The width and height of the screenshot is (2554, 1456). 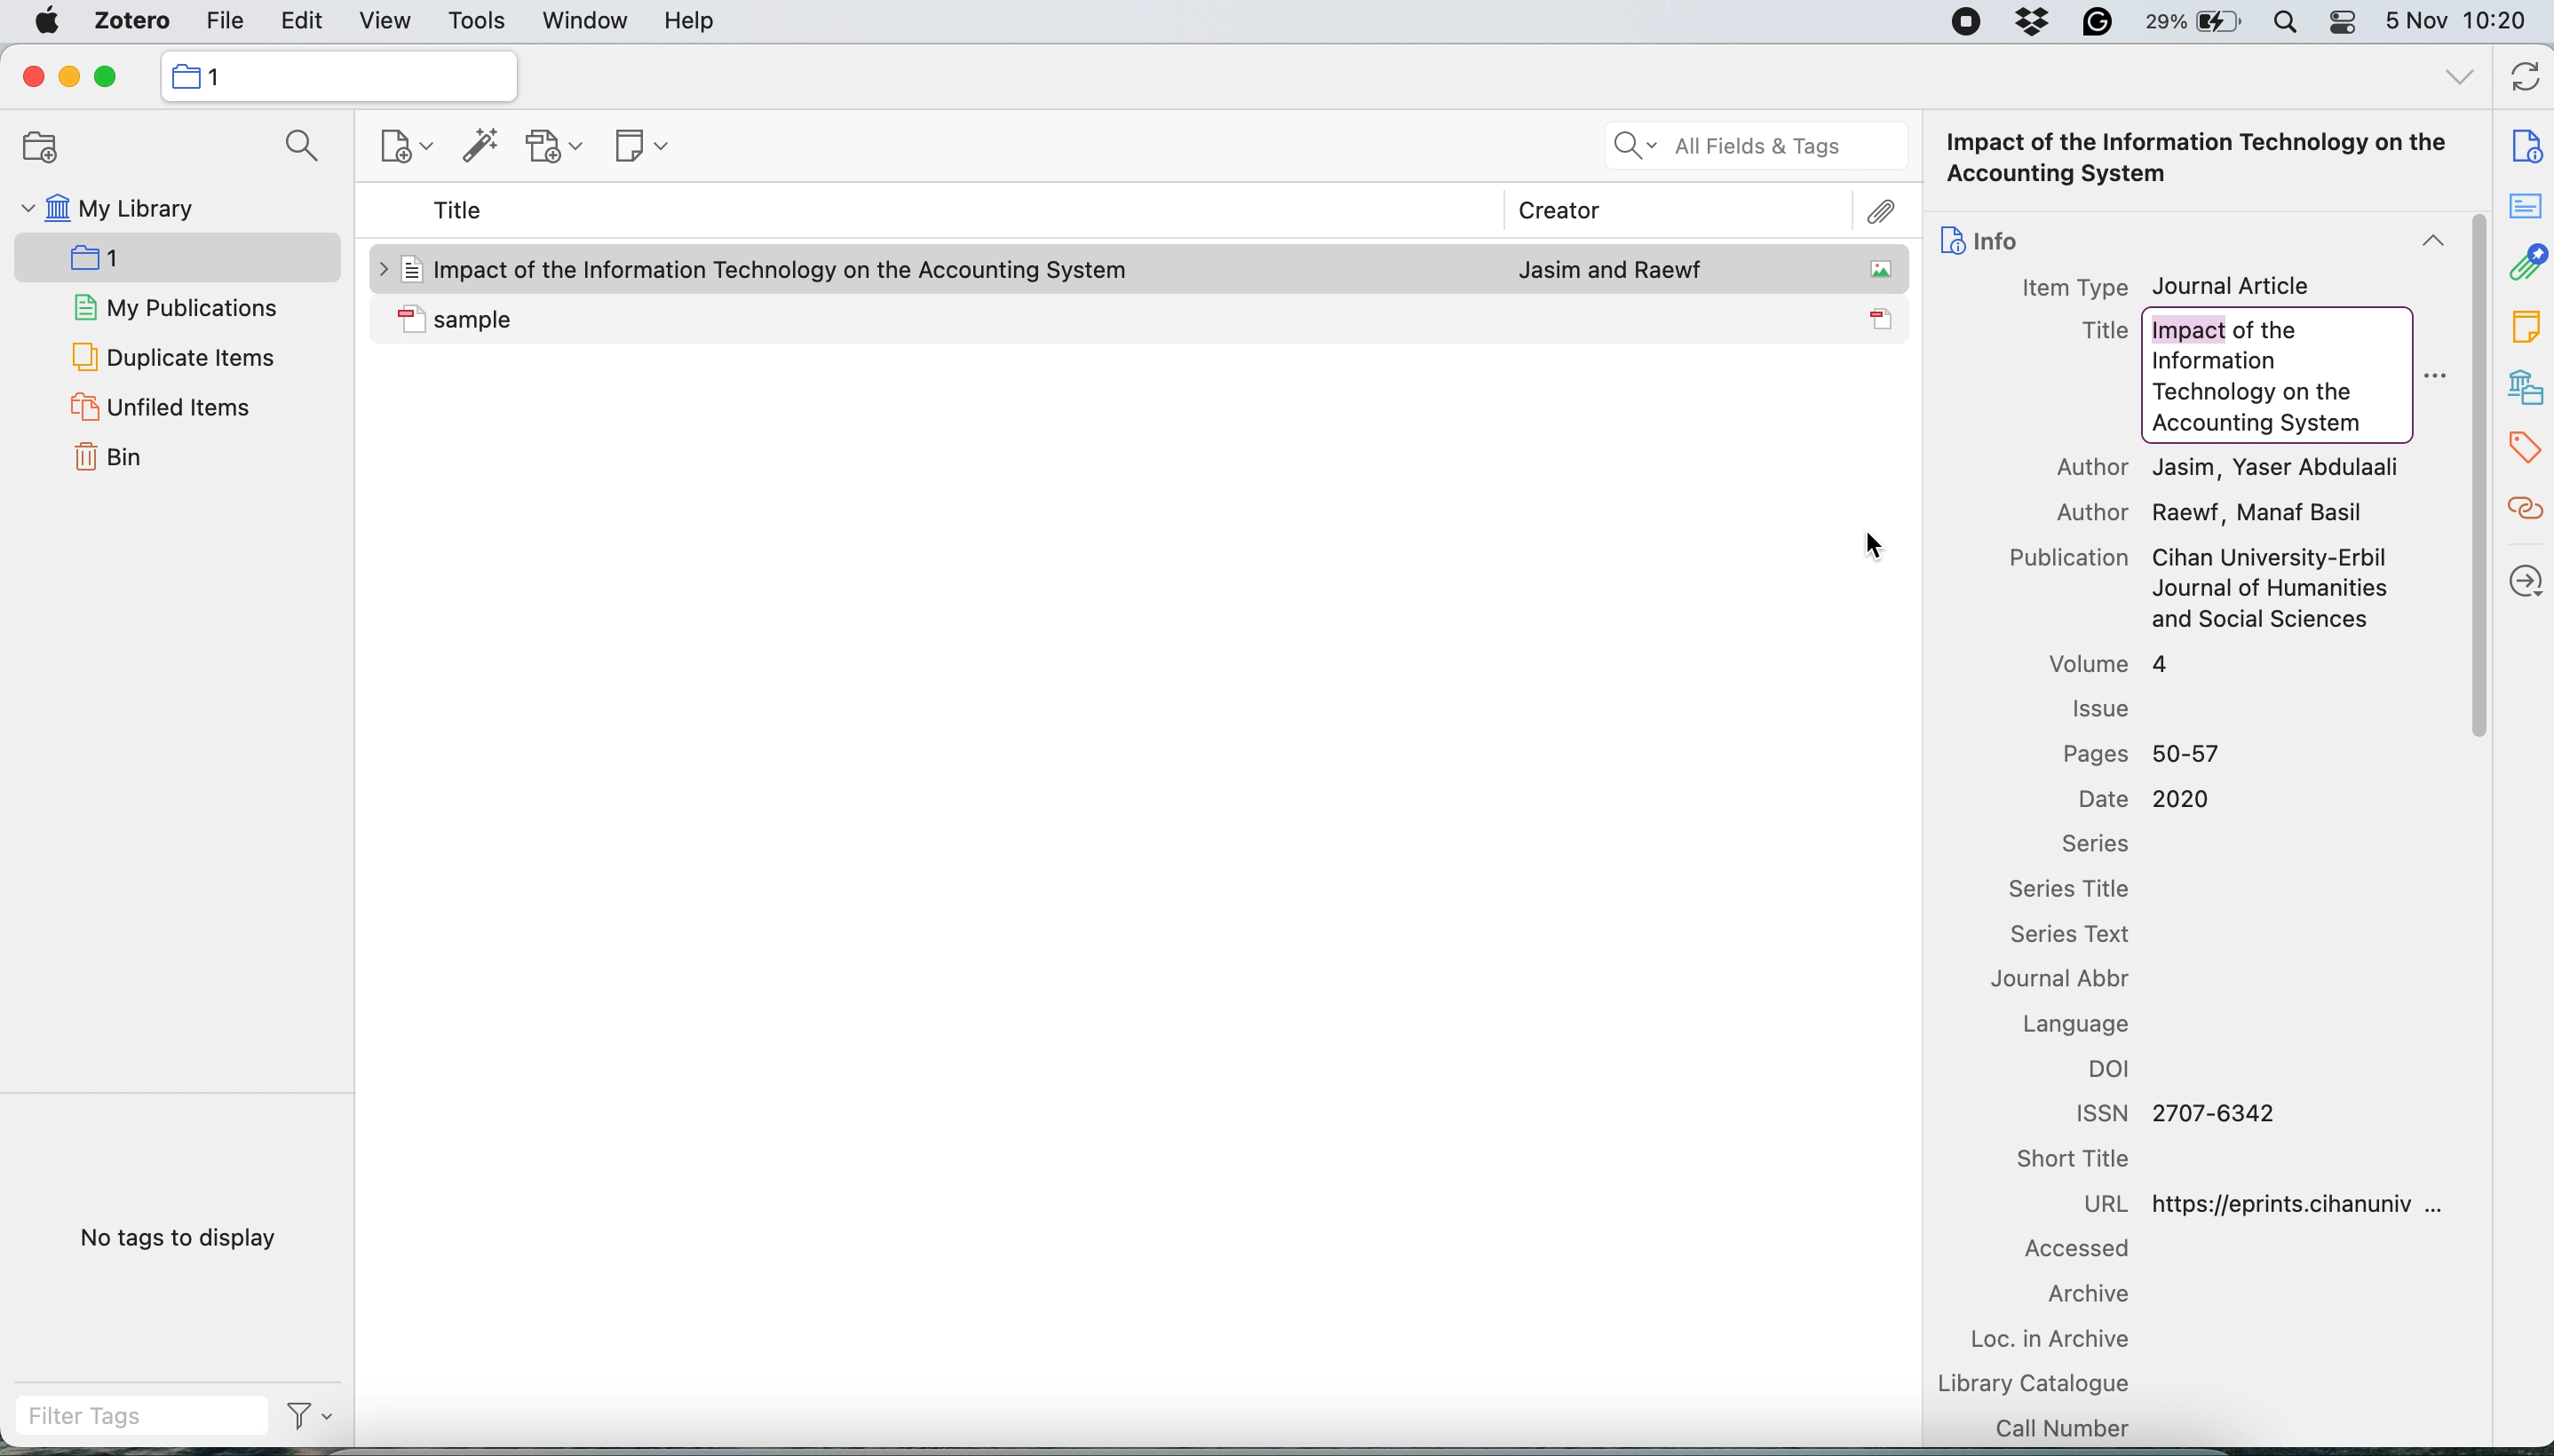 I want to click on call number, so click(x=2068, y=1427).